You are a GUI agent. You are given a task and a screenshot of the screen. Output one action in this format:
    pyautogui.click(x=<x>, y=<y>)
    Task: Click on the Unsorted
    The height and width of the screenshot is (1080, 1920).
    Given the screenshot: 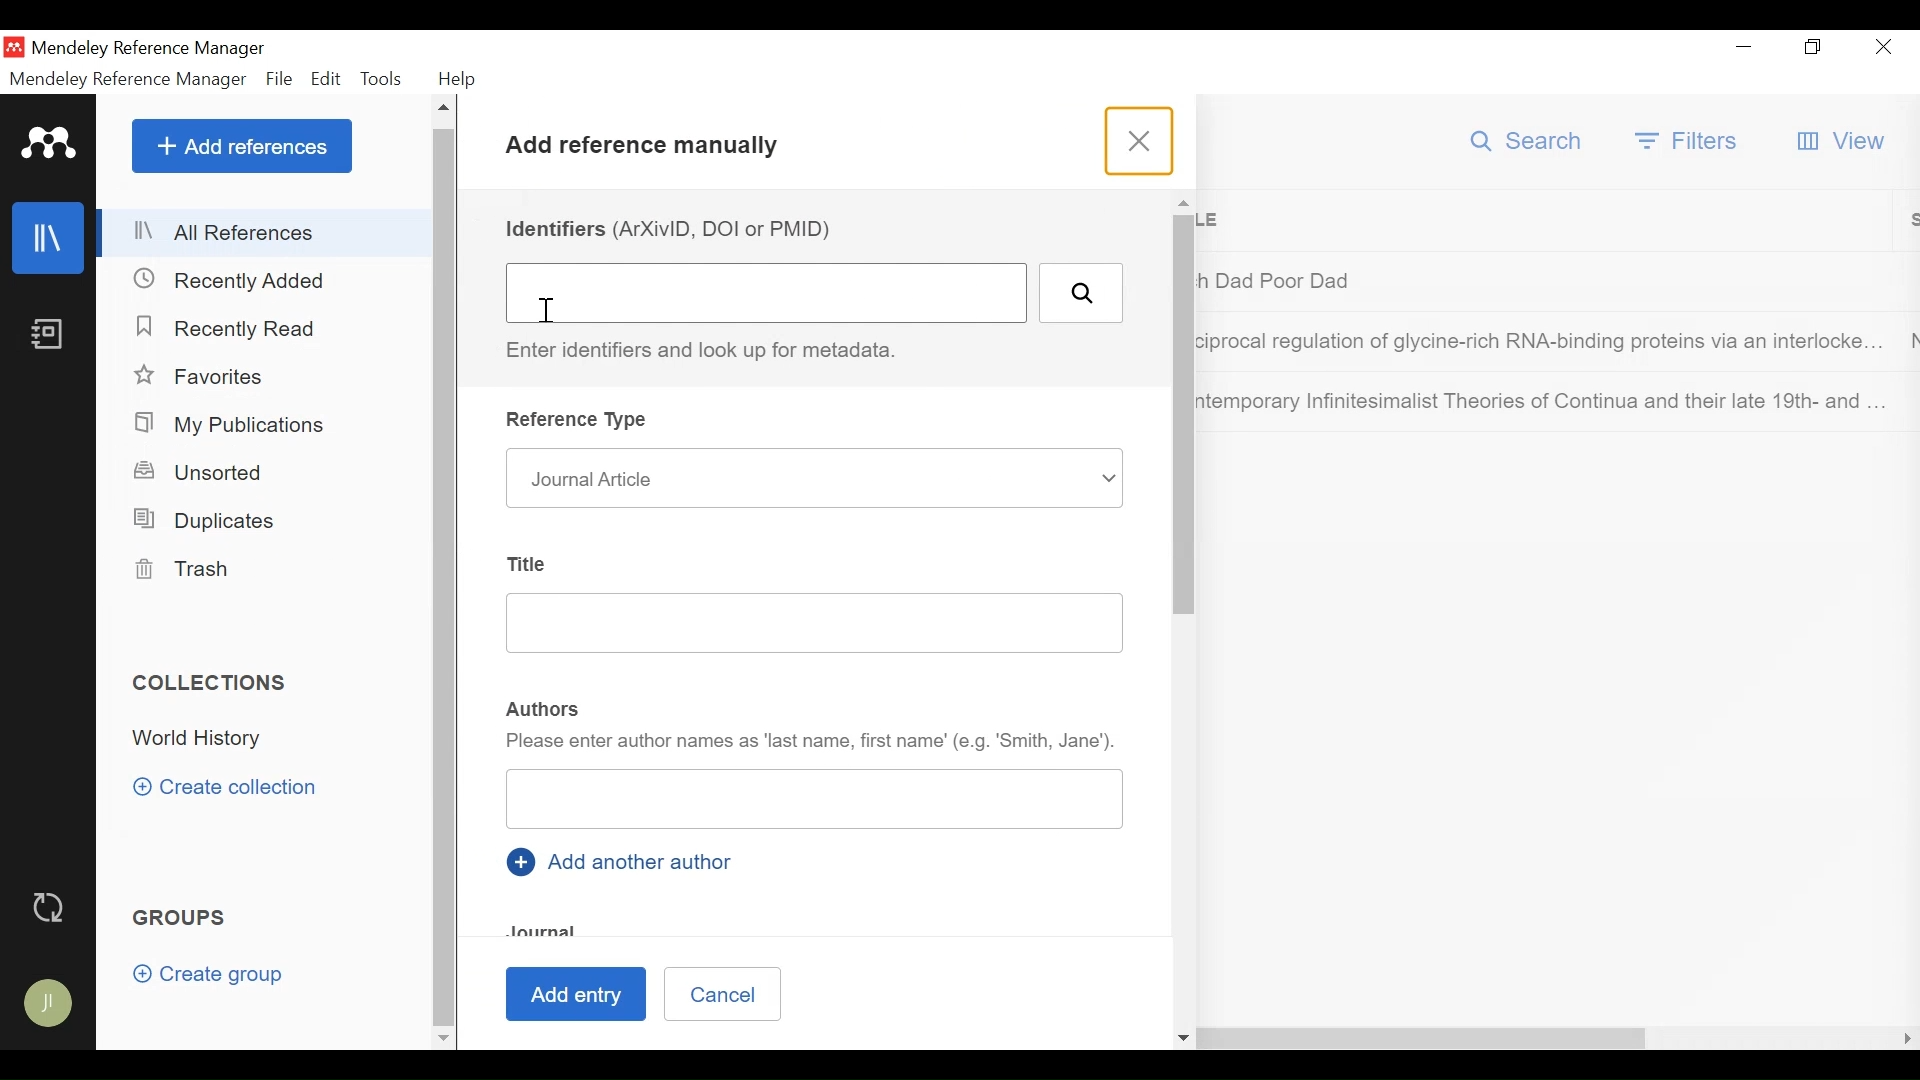 What is the action you would take?
    pyautogui.click(x=214, y=474)
    